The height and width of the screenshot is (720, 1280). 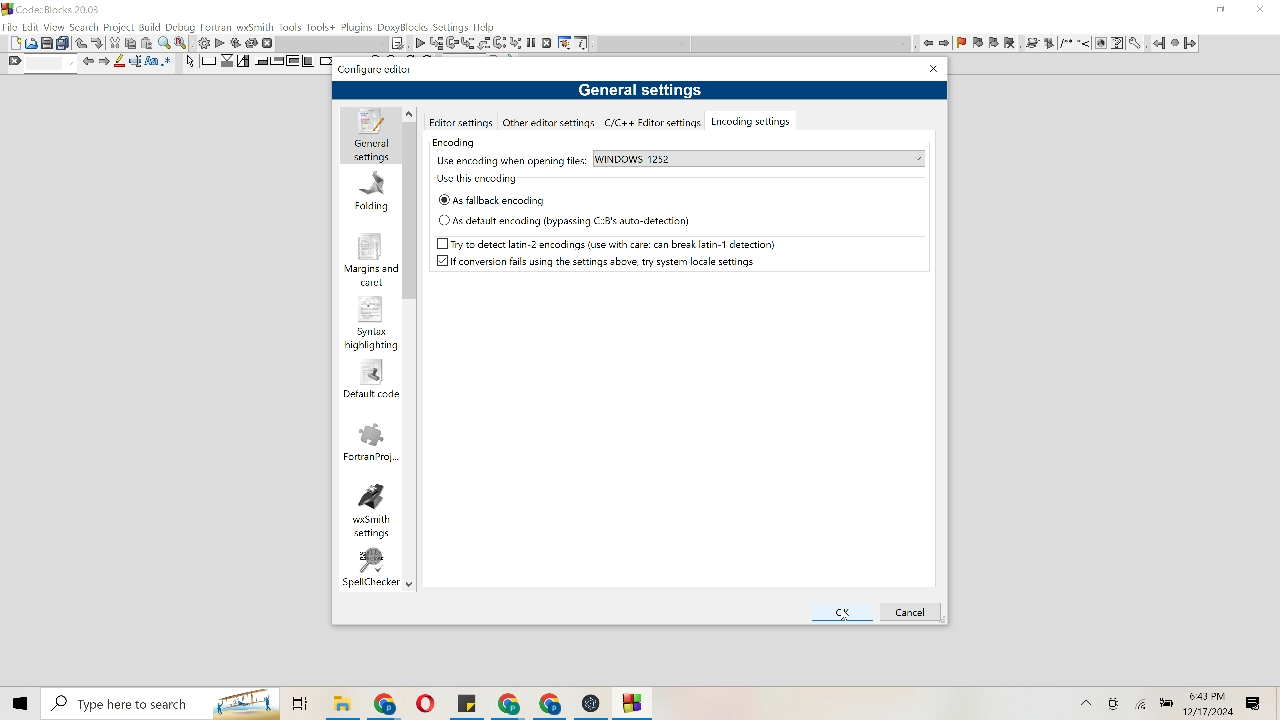 What do you see at coordinates (1212, 704) in the screenshot?
I see `Time and date` at bounding box center [1212, 704].